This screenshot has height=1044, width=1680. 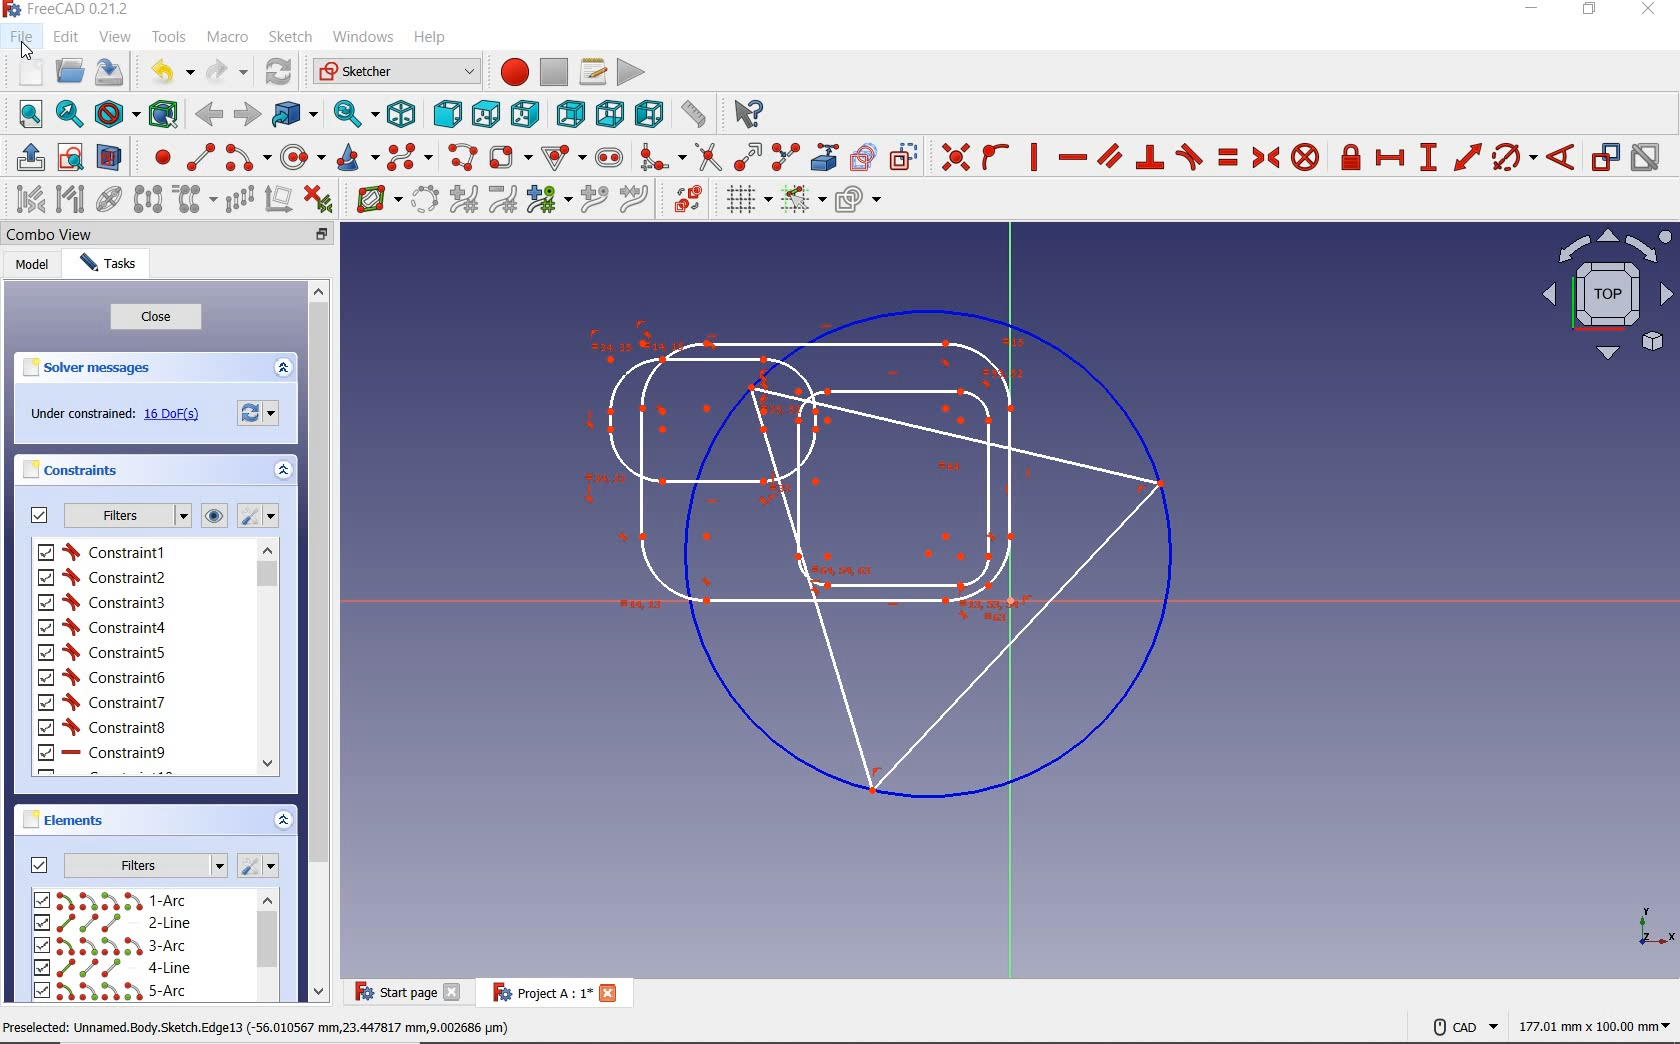 I want to click on 4-line, so click(x=115, y=968).